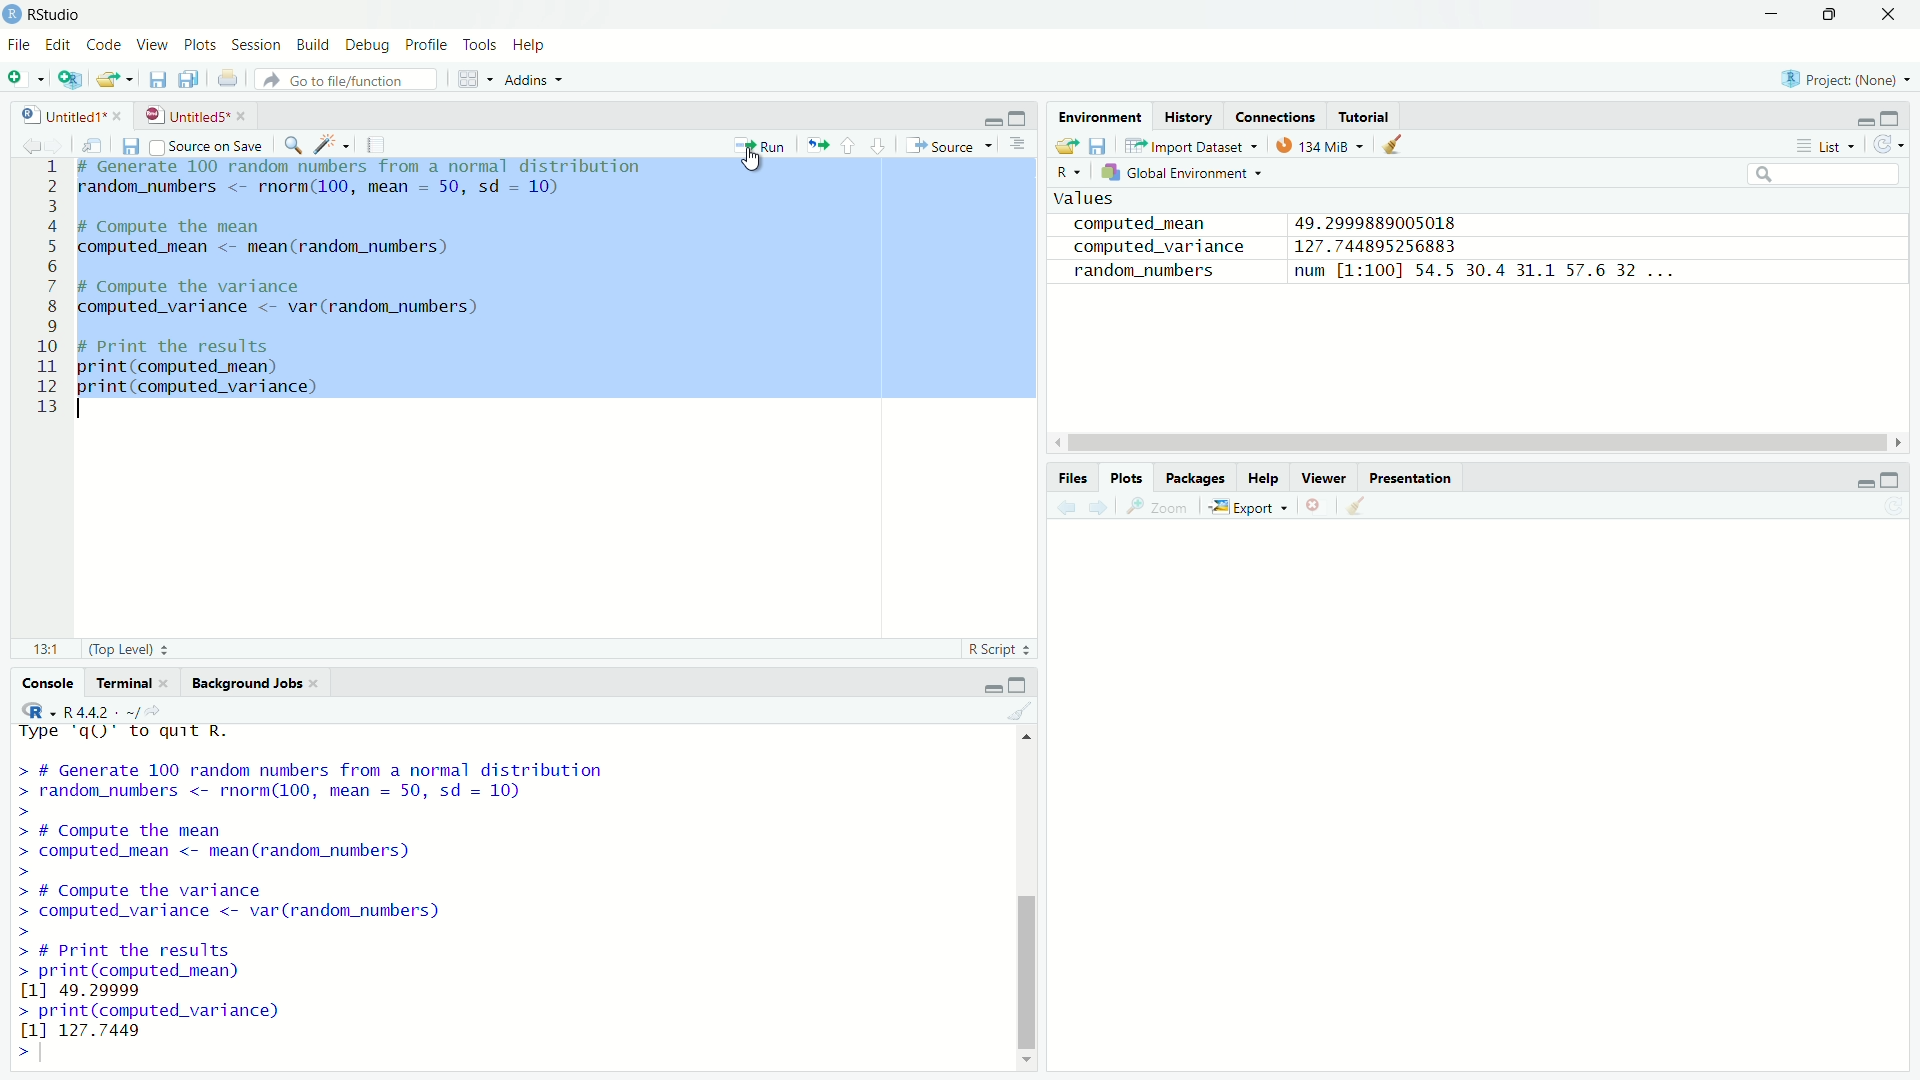 The width and height of the screenshot is (1920, 1080). What do you see at coordinates (1197, 143) in the screenshot?
I see `import dataset` at bounding box center [1197, 143].